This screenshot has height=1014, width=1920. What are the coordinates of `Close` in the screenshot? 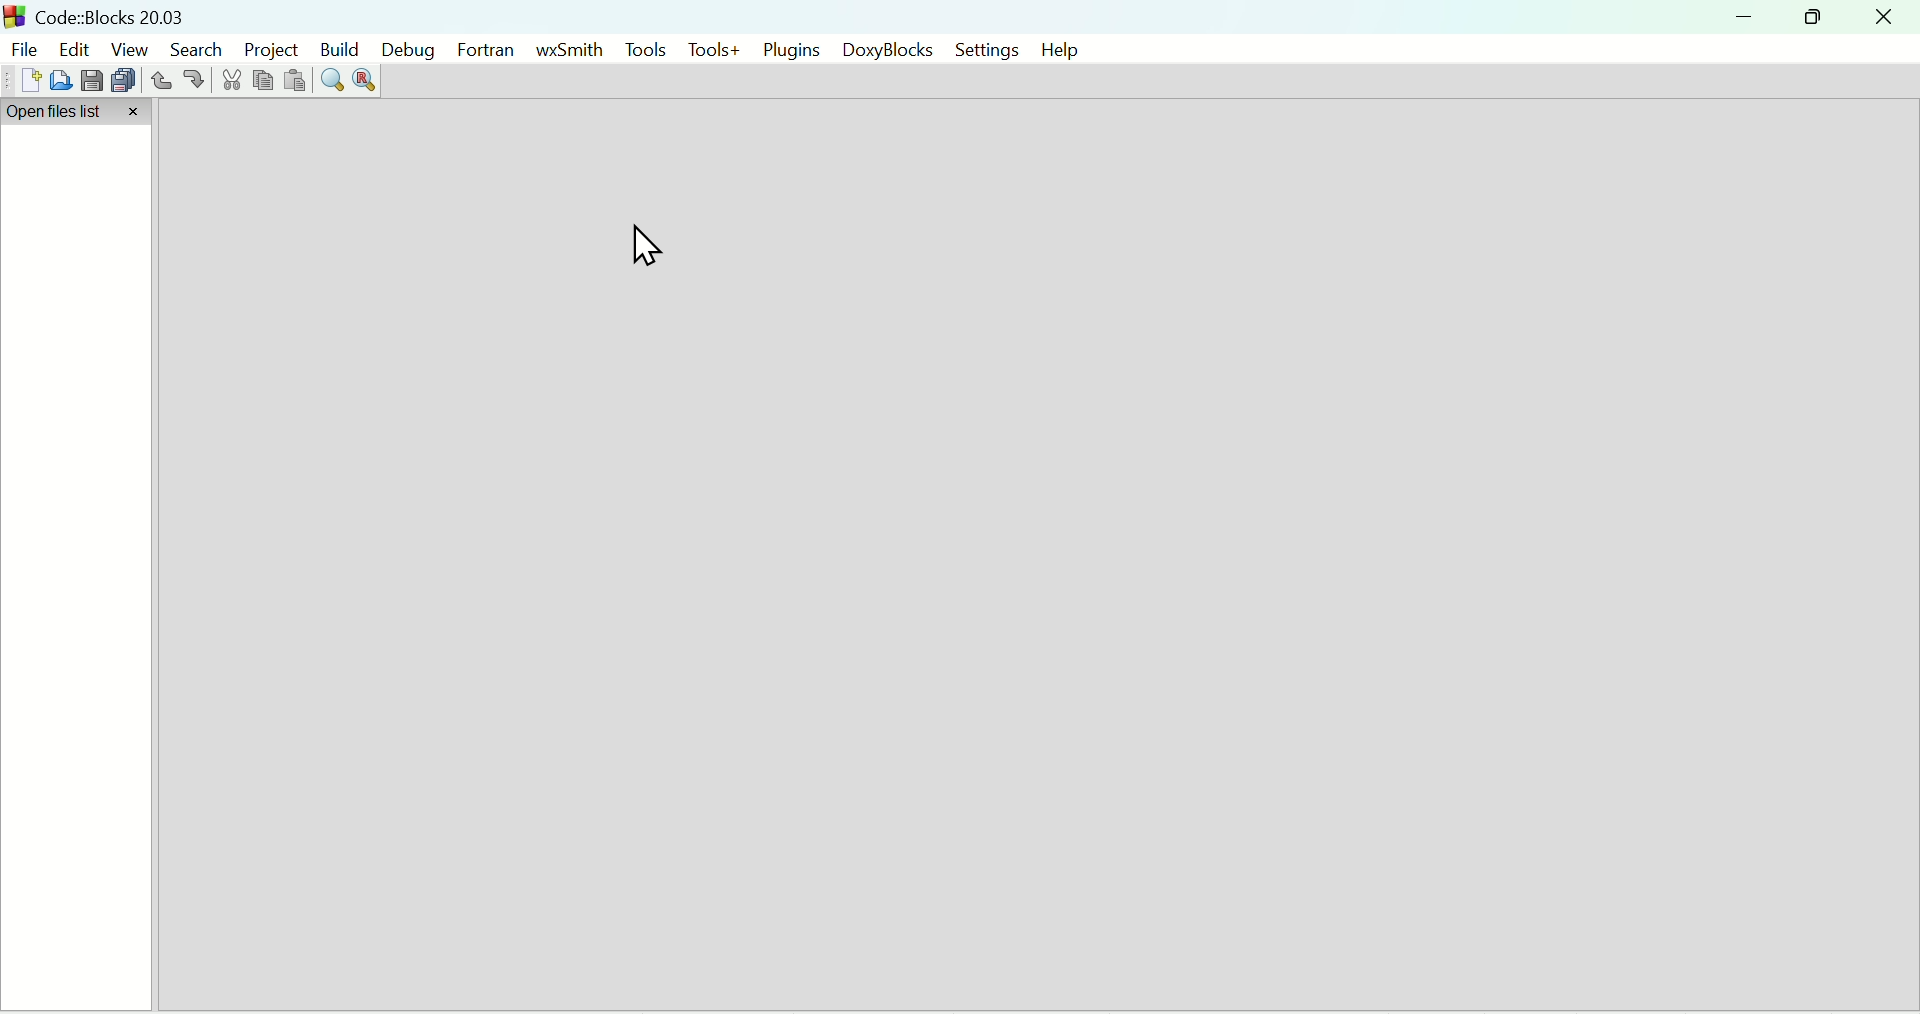 It's located at (1883, 17).